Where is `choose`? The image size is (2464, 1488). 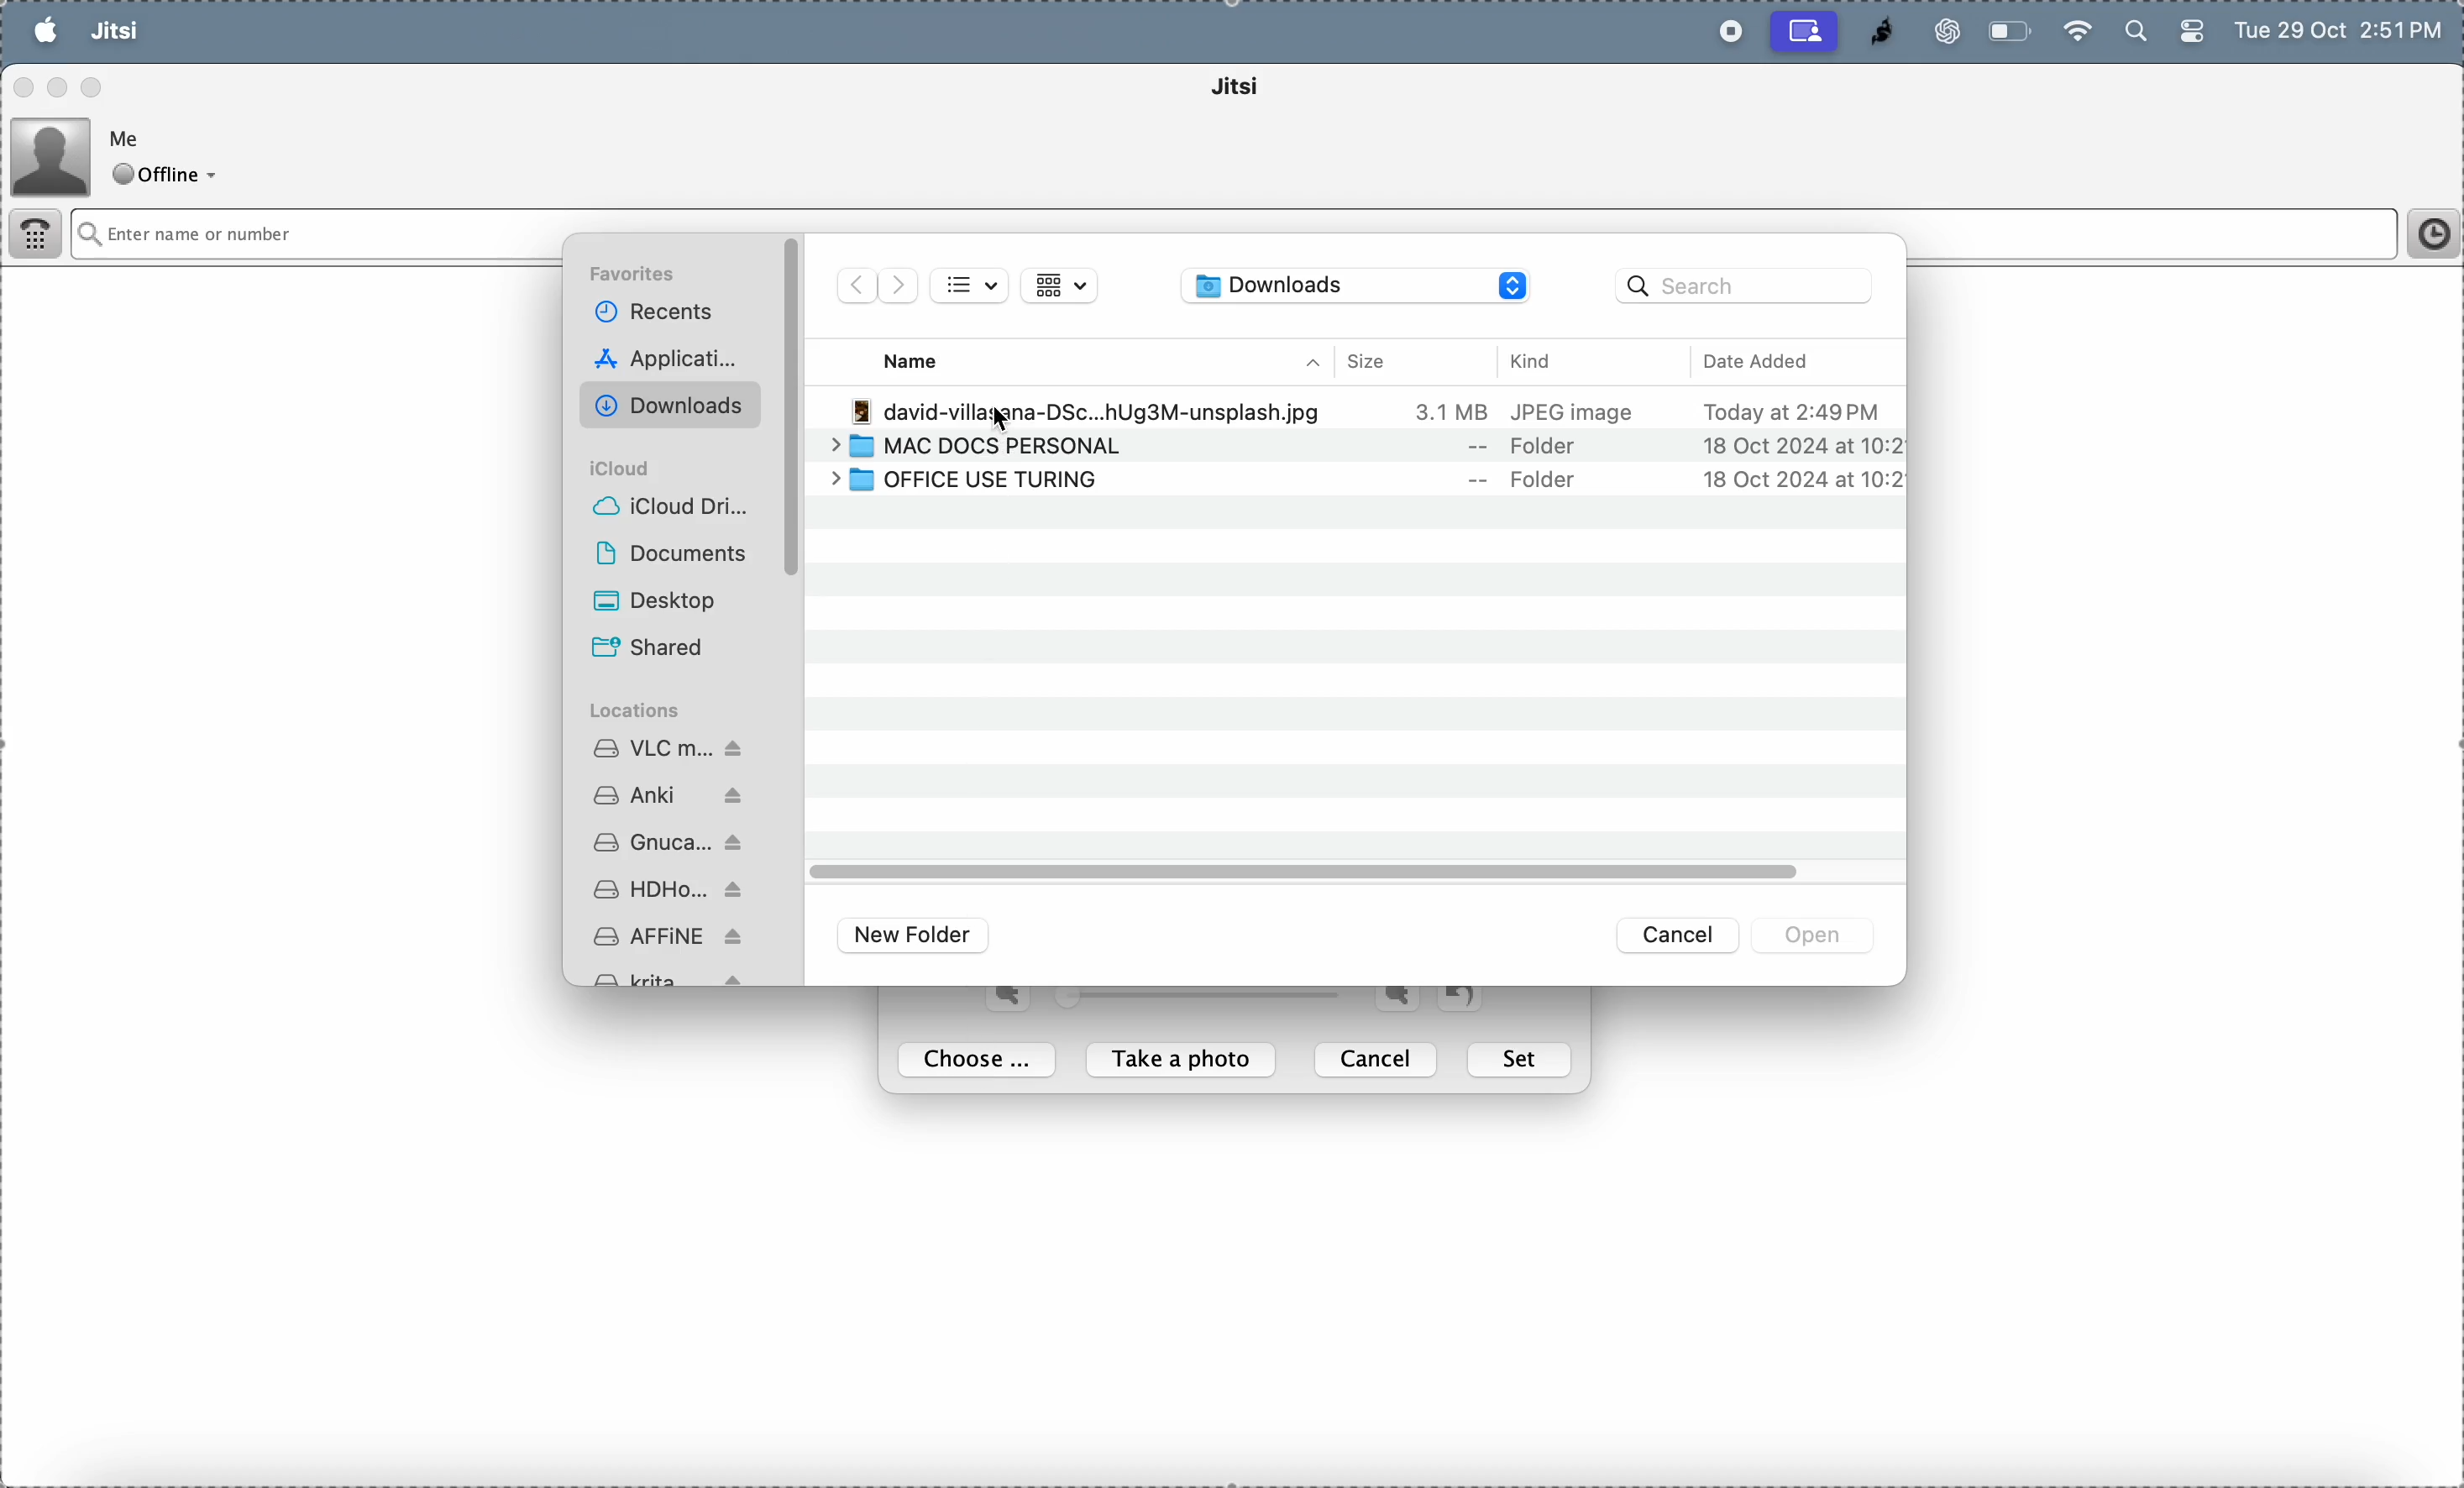 choose is located at coordinates (982, 1061).